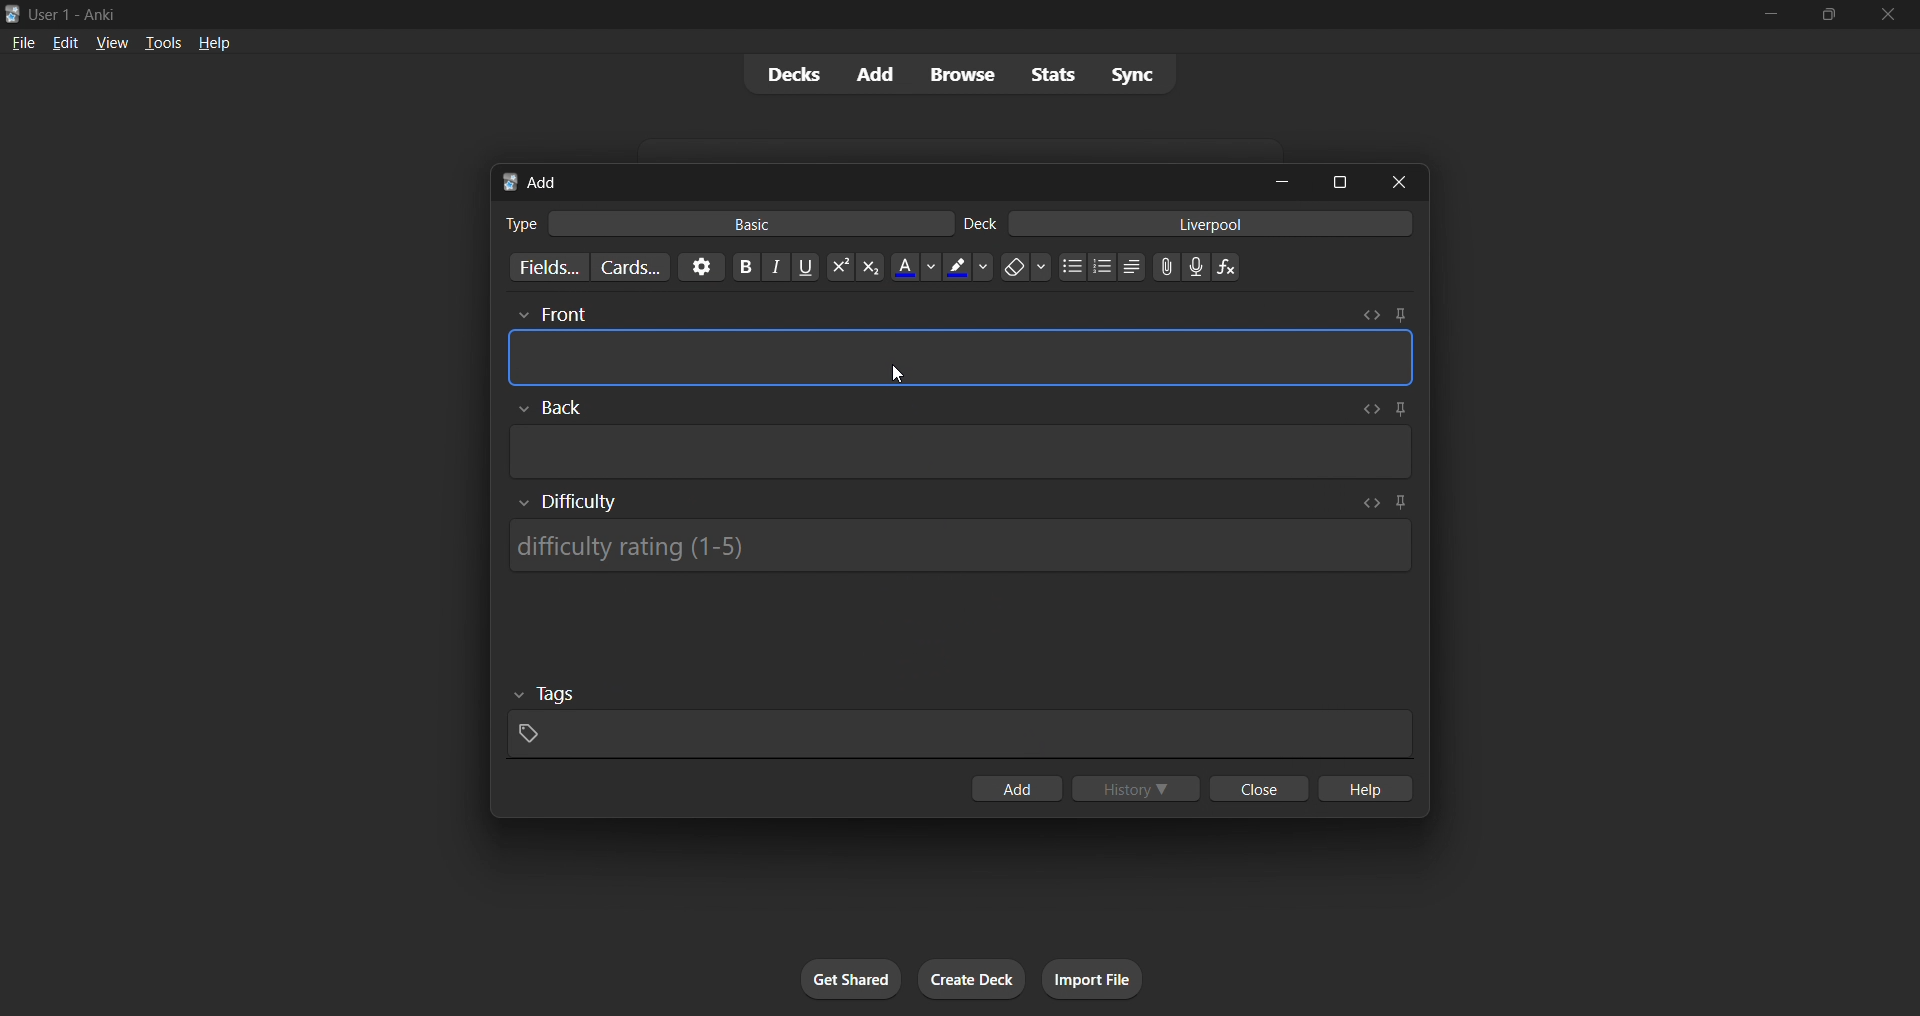 This screenshot has width=1920, height=1016. Describe the element at coordinates (1132, 73) in the screenshot. I see `sync` at that location.